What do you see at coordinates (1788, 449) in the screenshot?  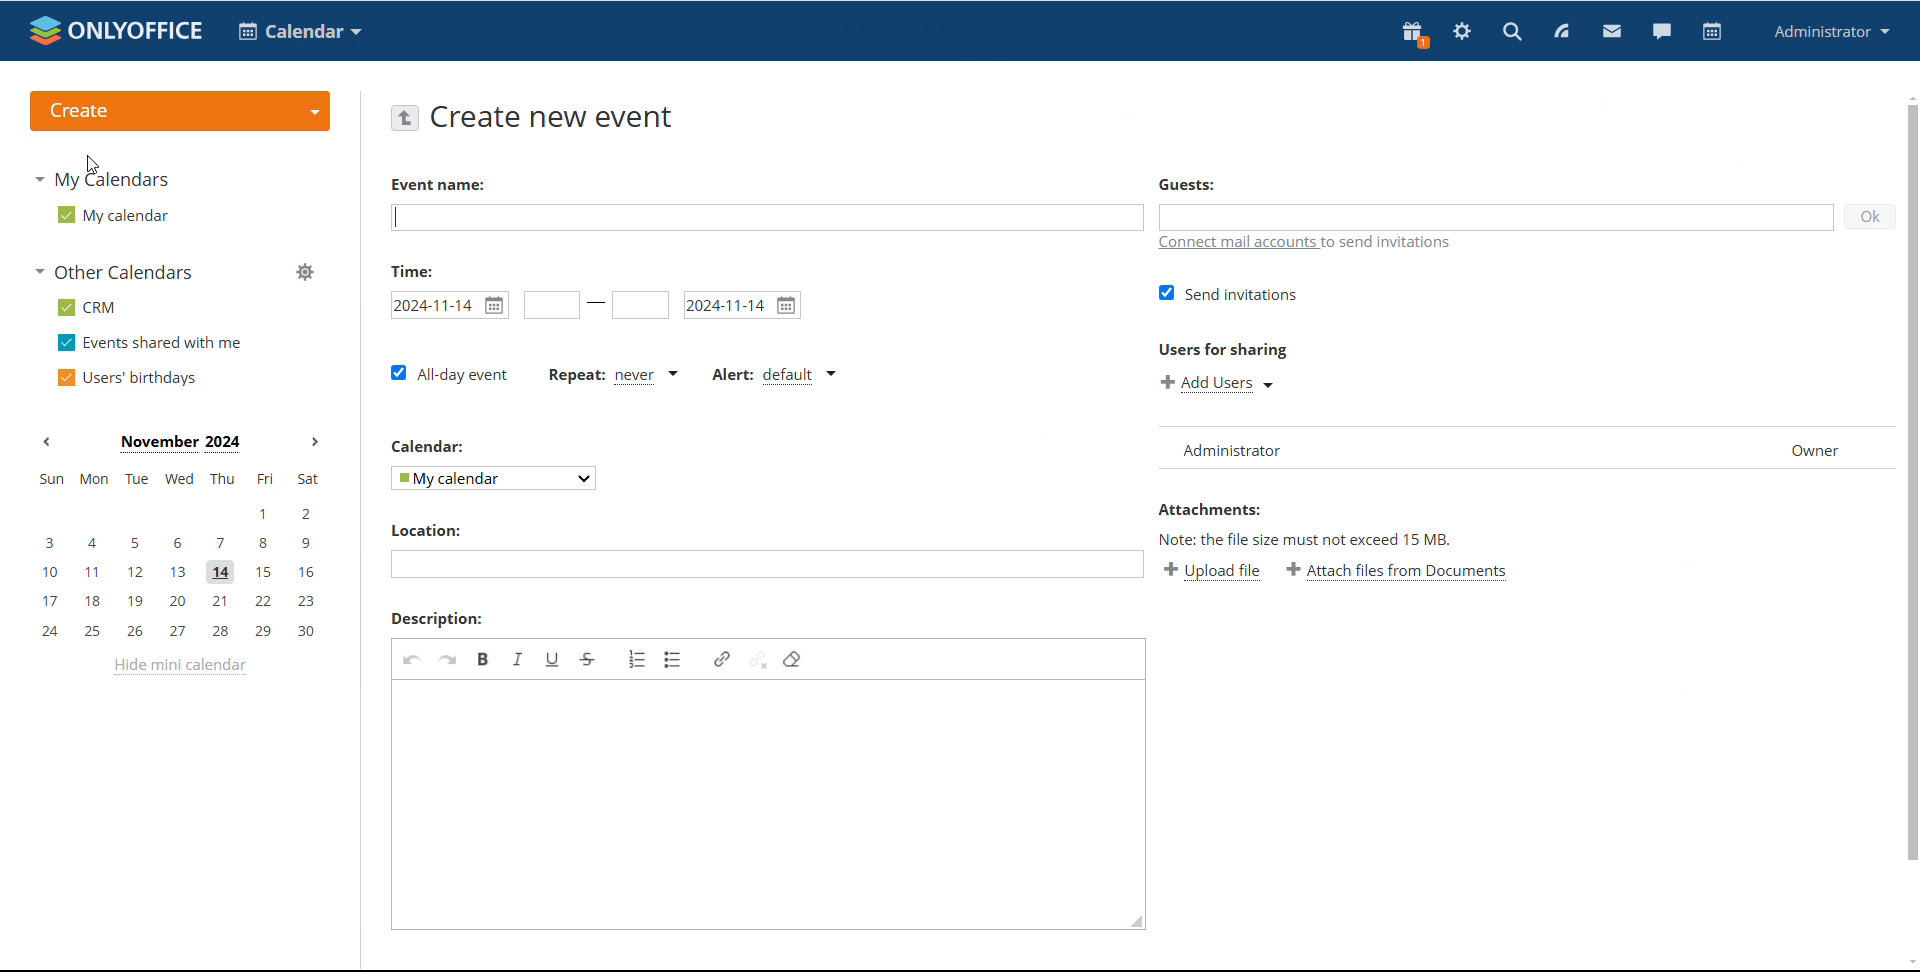 I see `Owner` at bounding box center [1788, 449].